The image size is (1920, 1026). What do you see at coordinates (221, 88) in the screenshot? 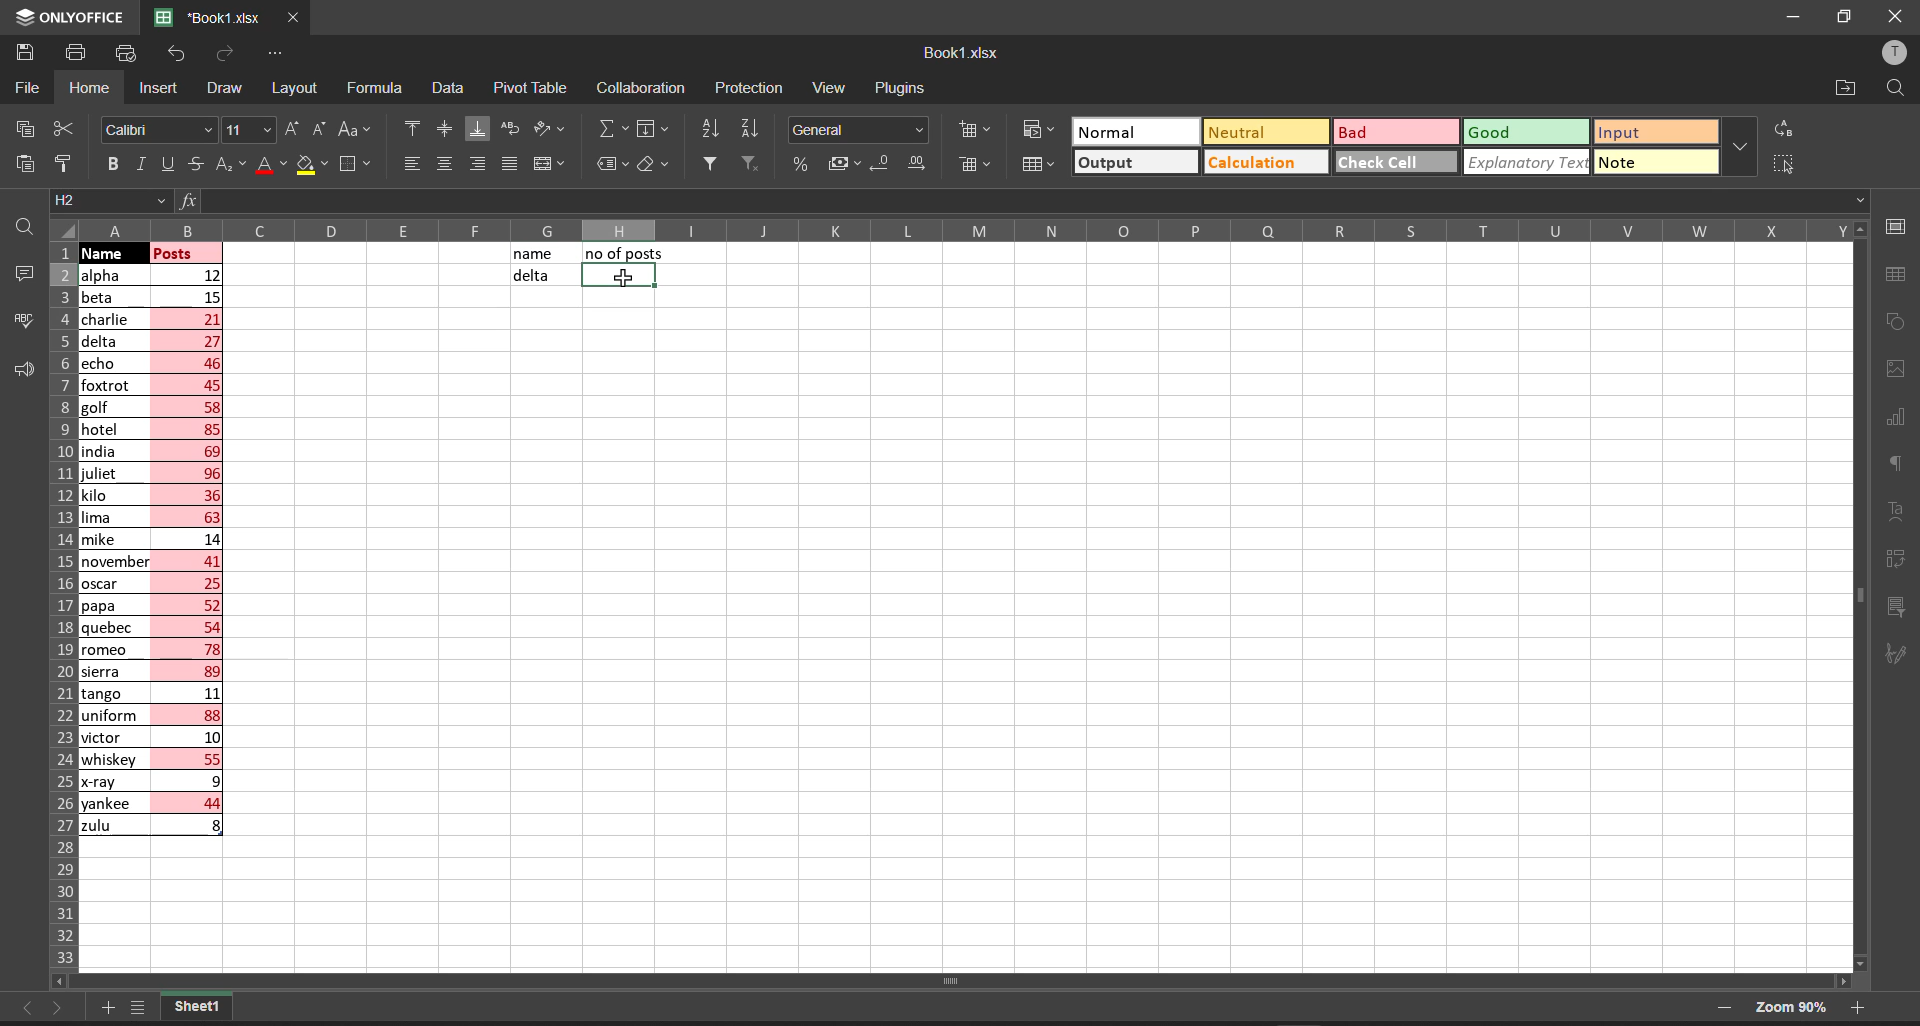
I see `draw` at bounding box center [221, 88].